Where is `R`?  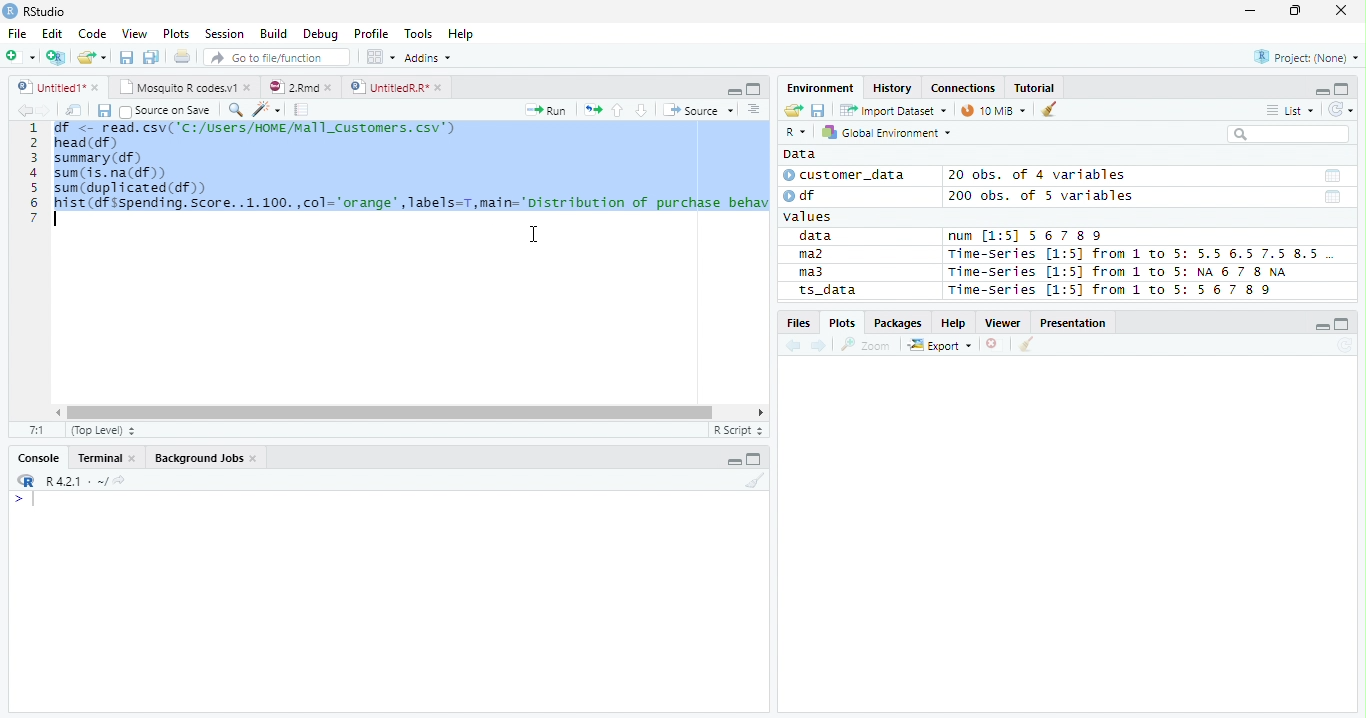 R is located at coordinates (795, 133).